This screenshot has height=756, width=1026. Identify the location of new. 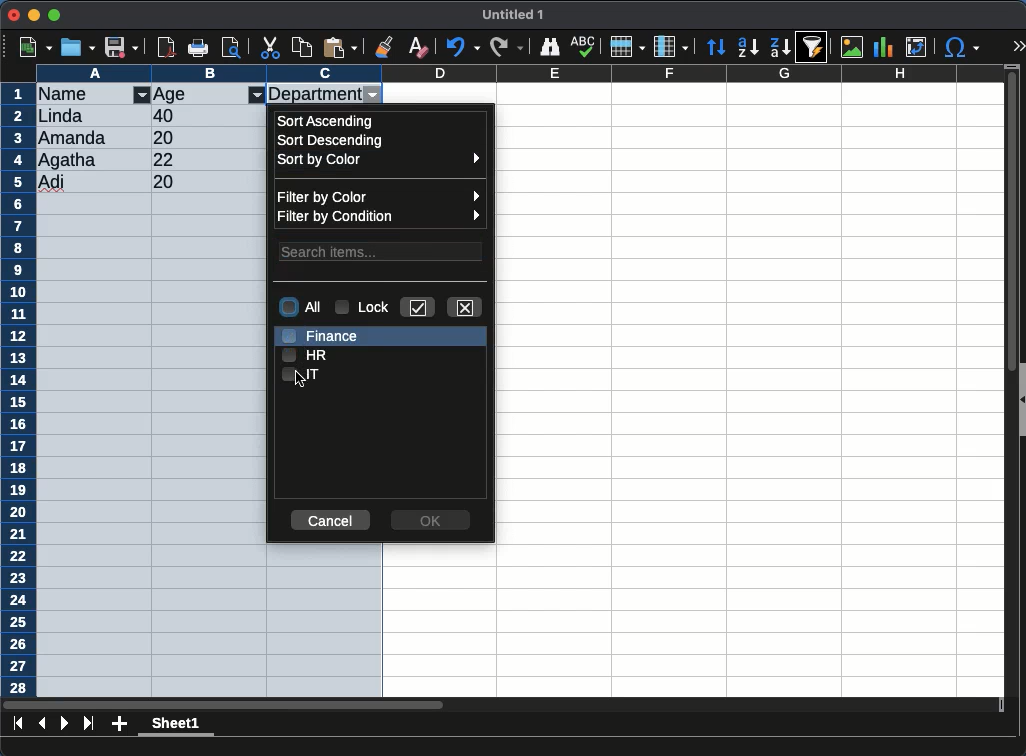
(34, 47).